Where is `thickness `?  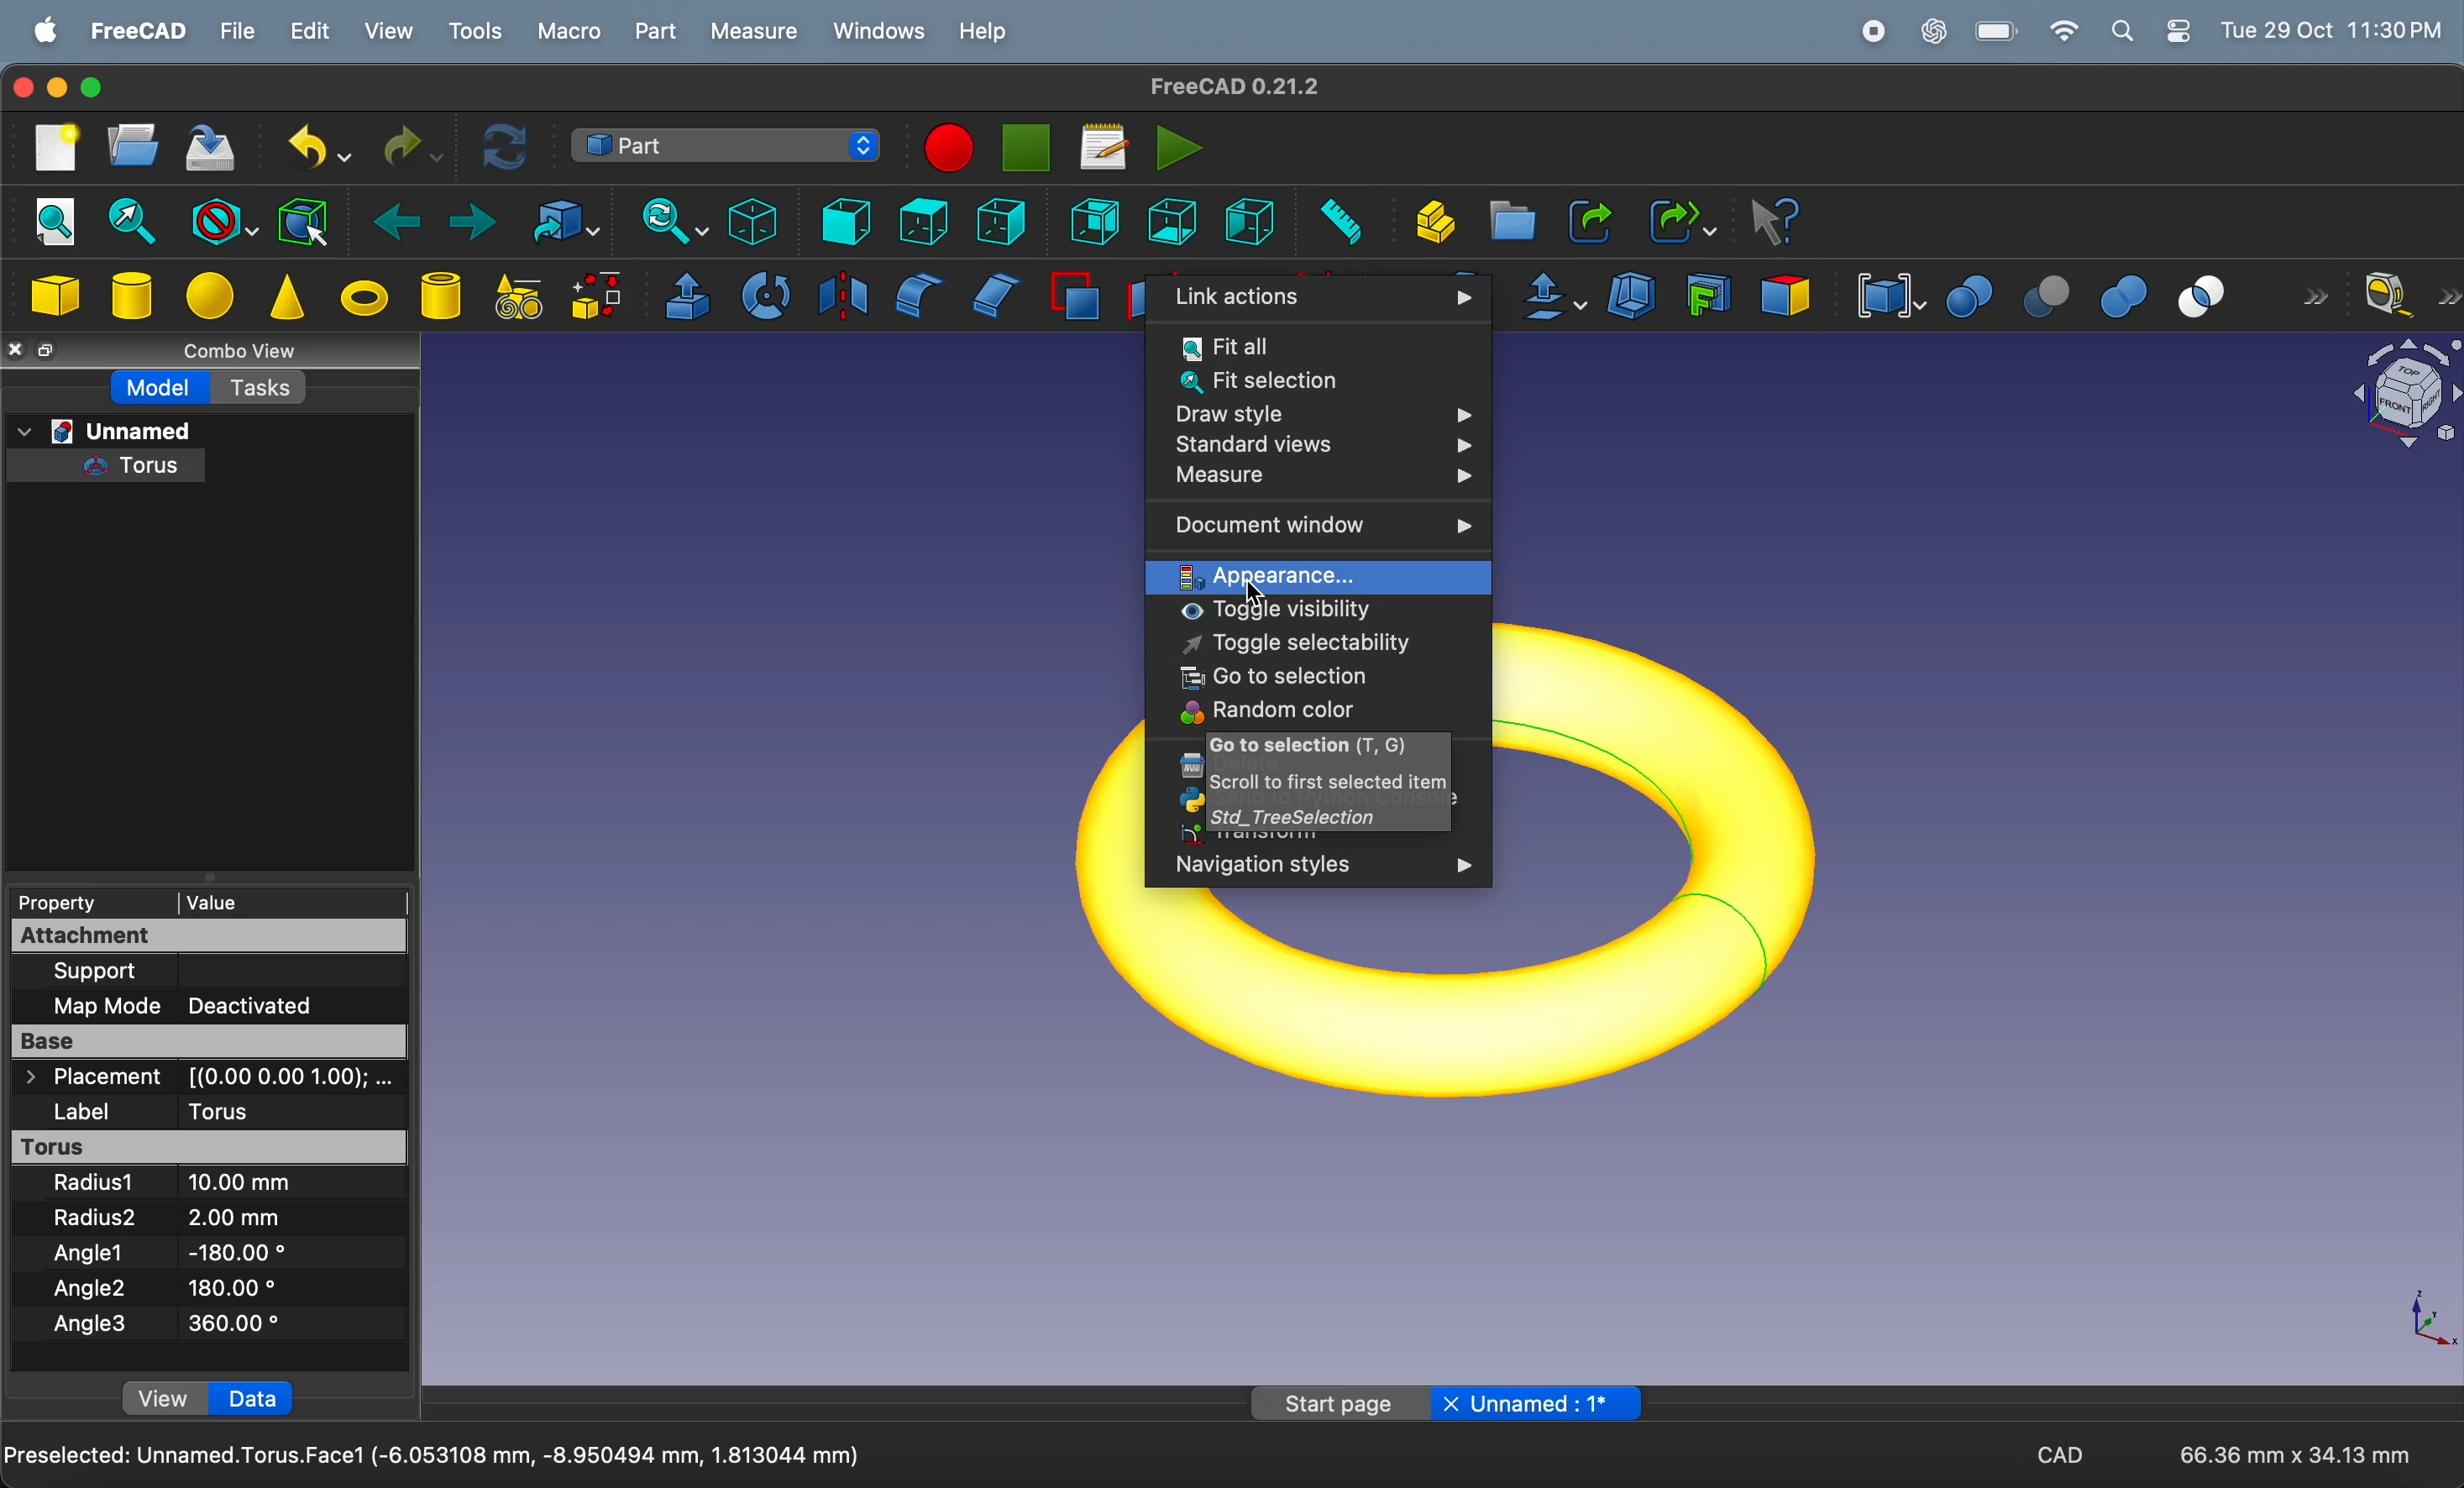 thickness  is located at coordinates (1631, 294).